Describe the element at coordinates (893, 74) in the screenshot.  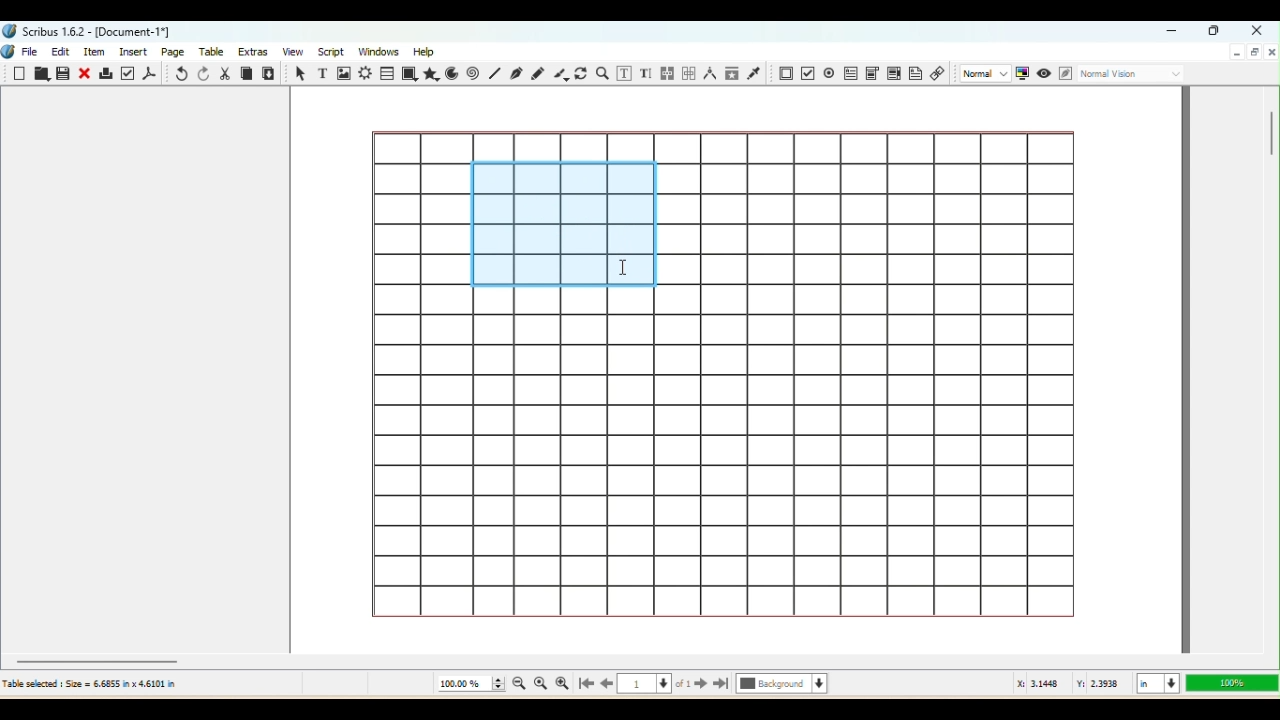
I see `PDF list box` at that location.